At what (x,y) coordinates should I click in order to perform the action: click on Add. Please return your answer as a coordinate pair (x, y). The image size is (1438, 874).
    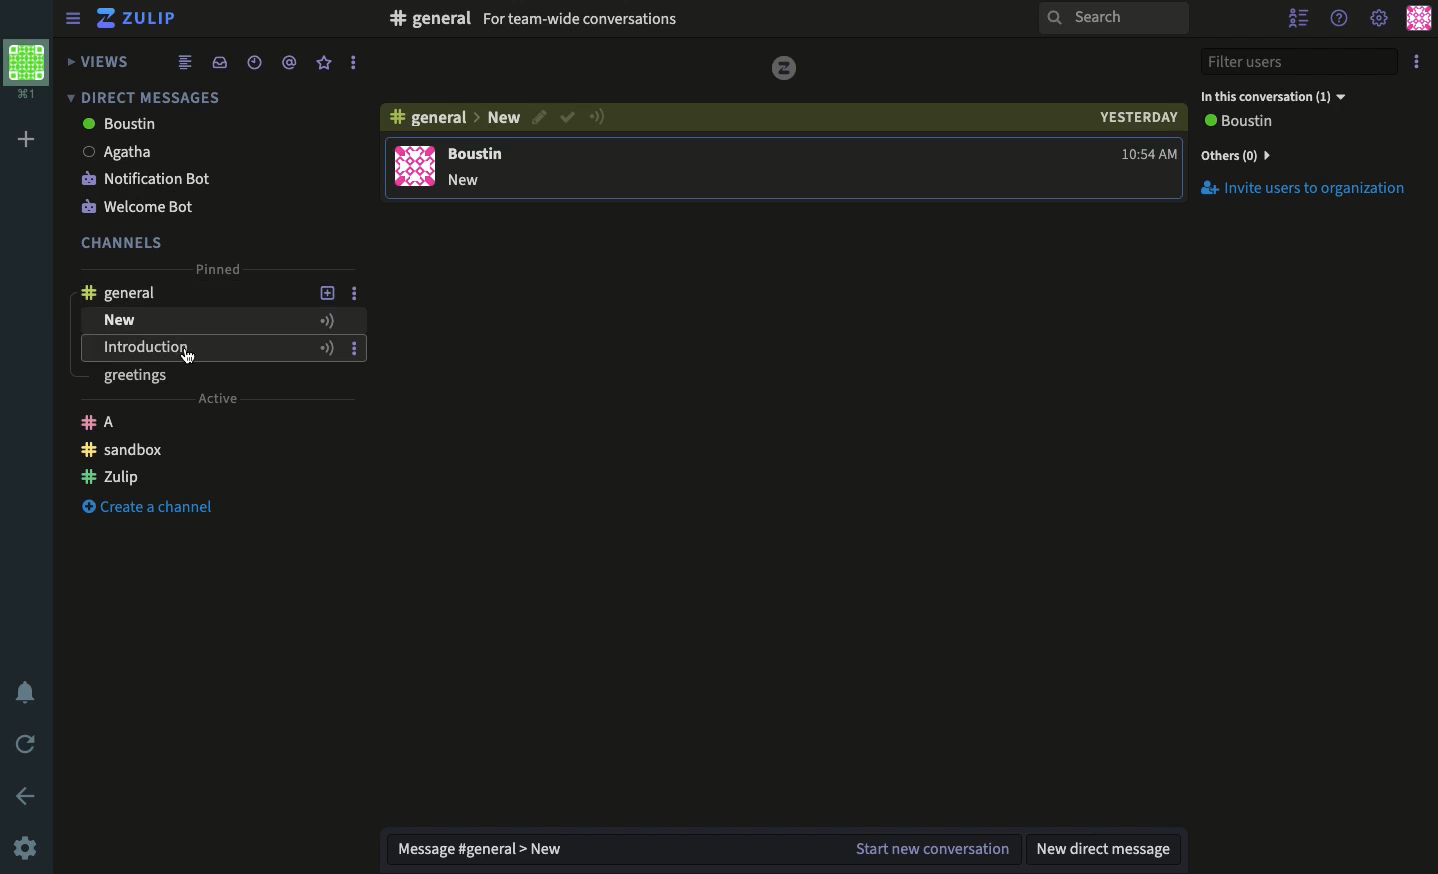
    Looking at the image, I should click on (27, 140).